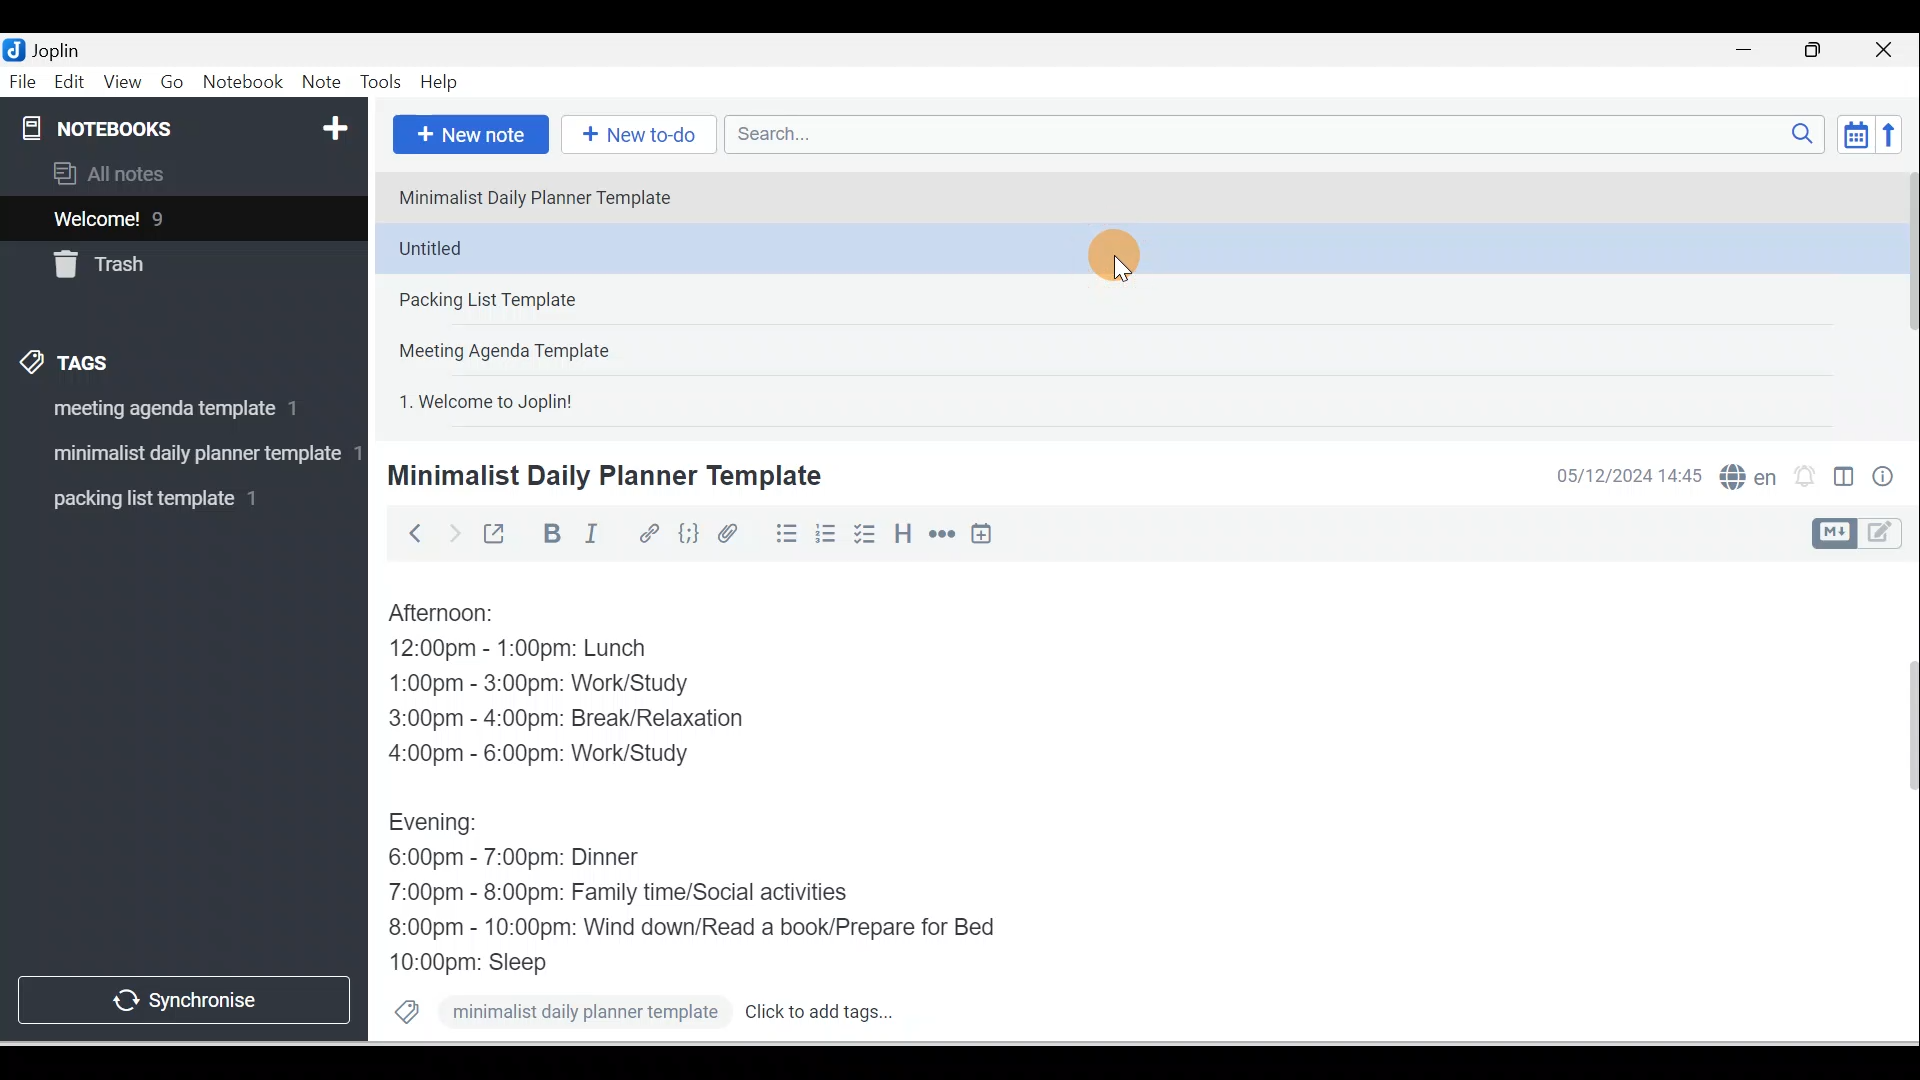 This screenshot has height=1080, width=1920. I want to click on Notebooks, so click(188, 124).